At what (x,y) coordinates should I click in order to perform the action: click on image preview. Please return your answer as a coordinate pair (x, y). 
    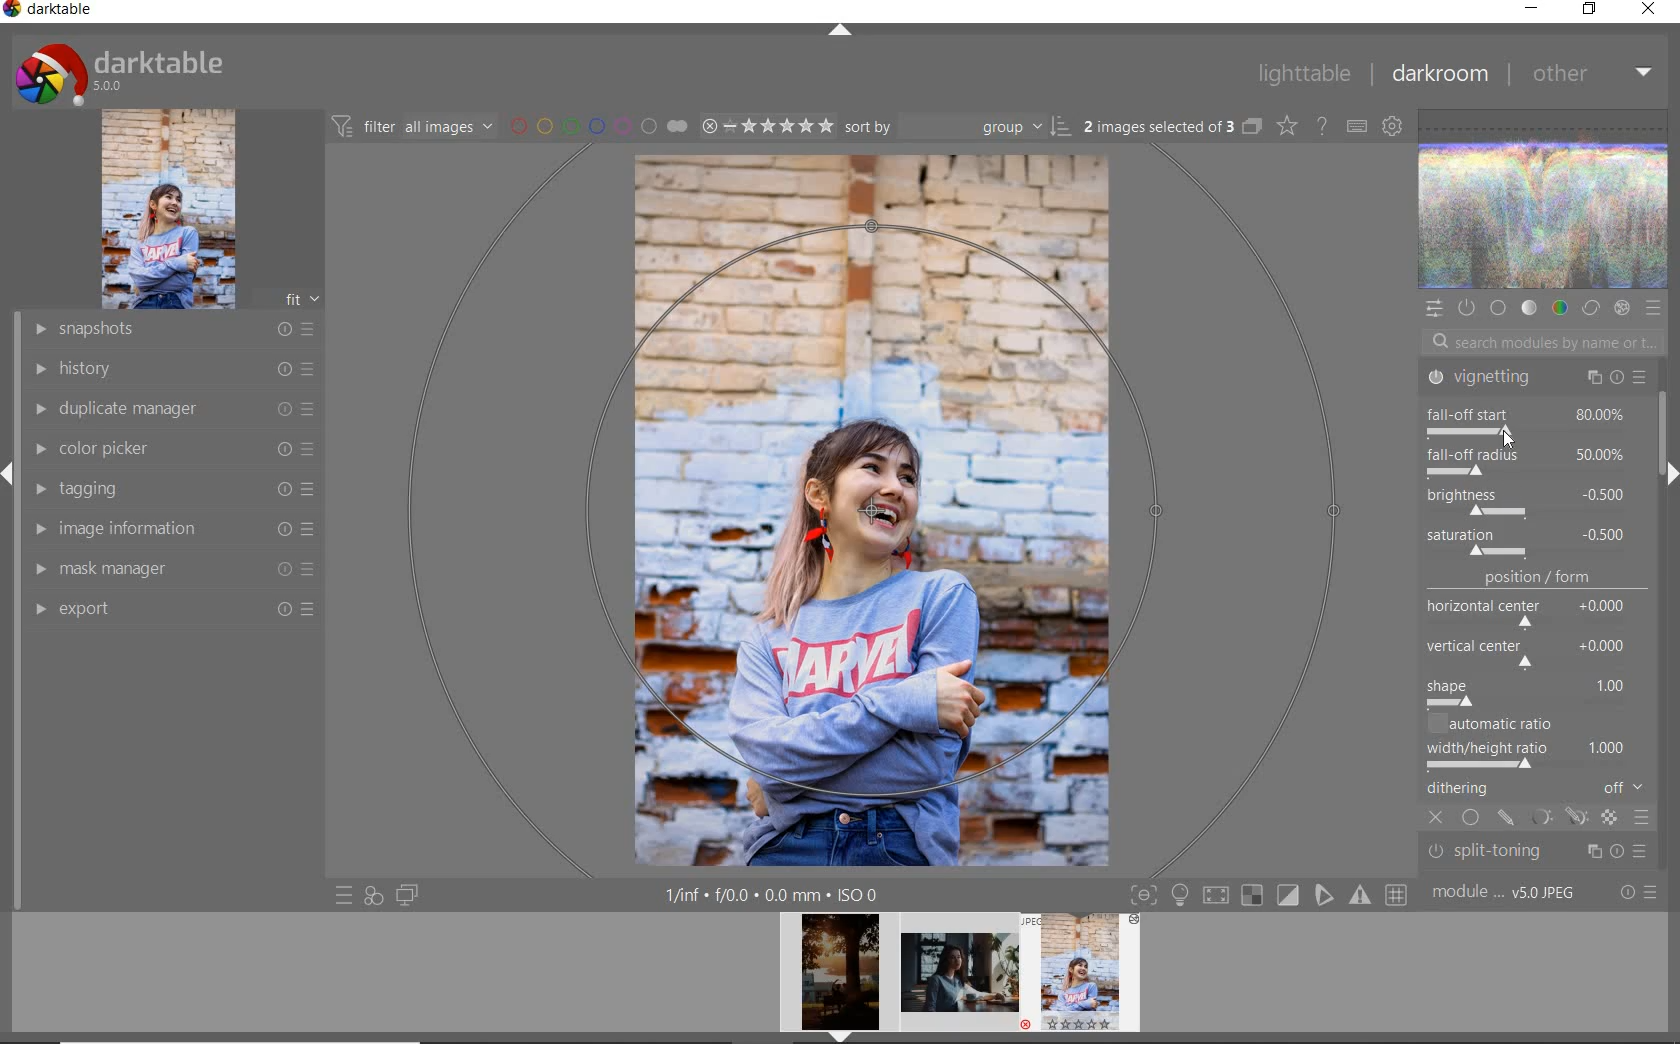
    Looking at the image, I should click on (1087, 978).